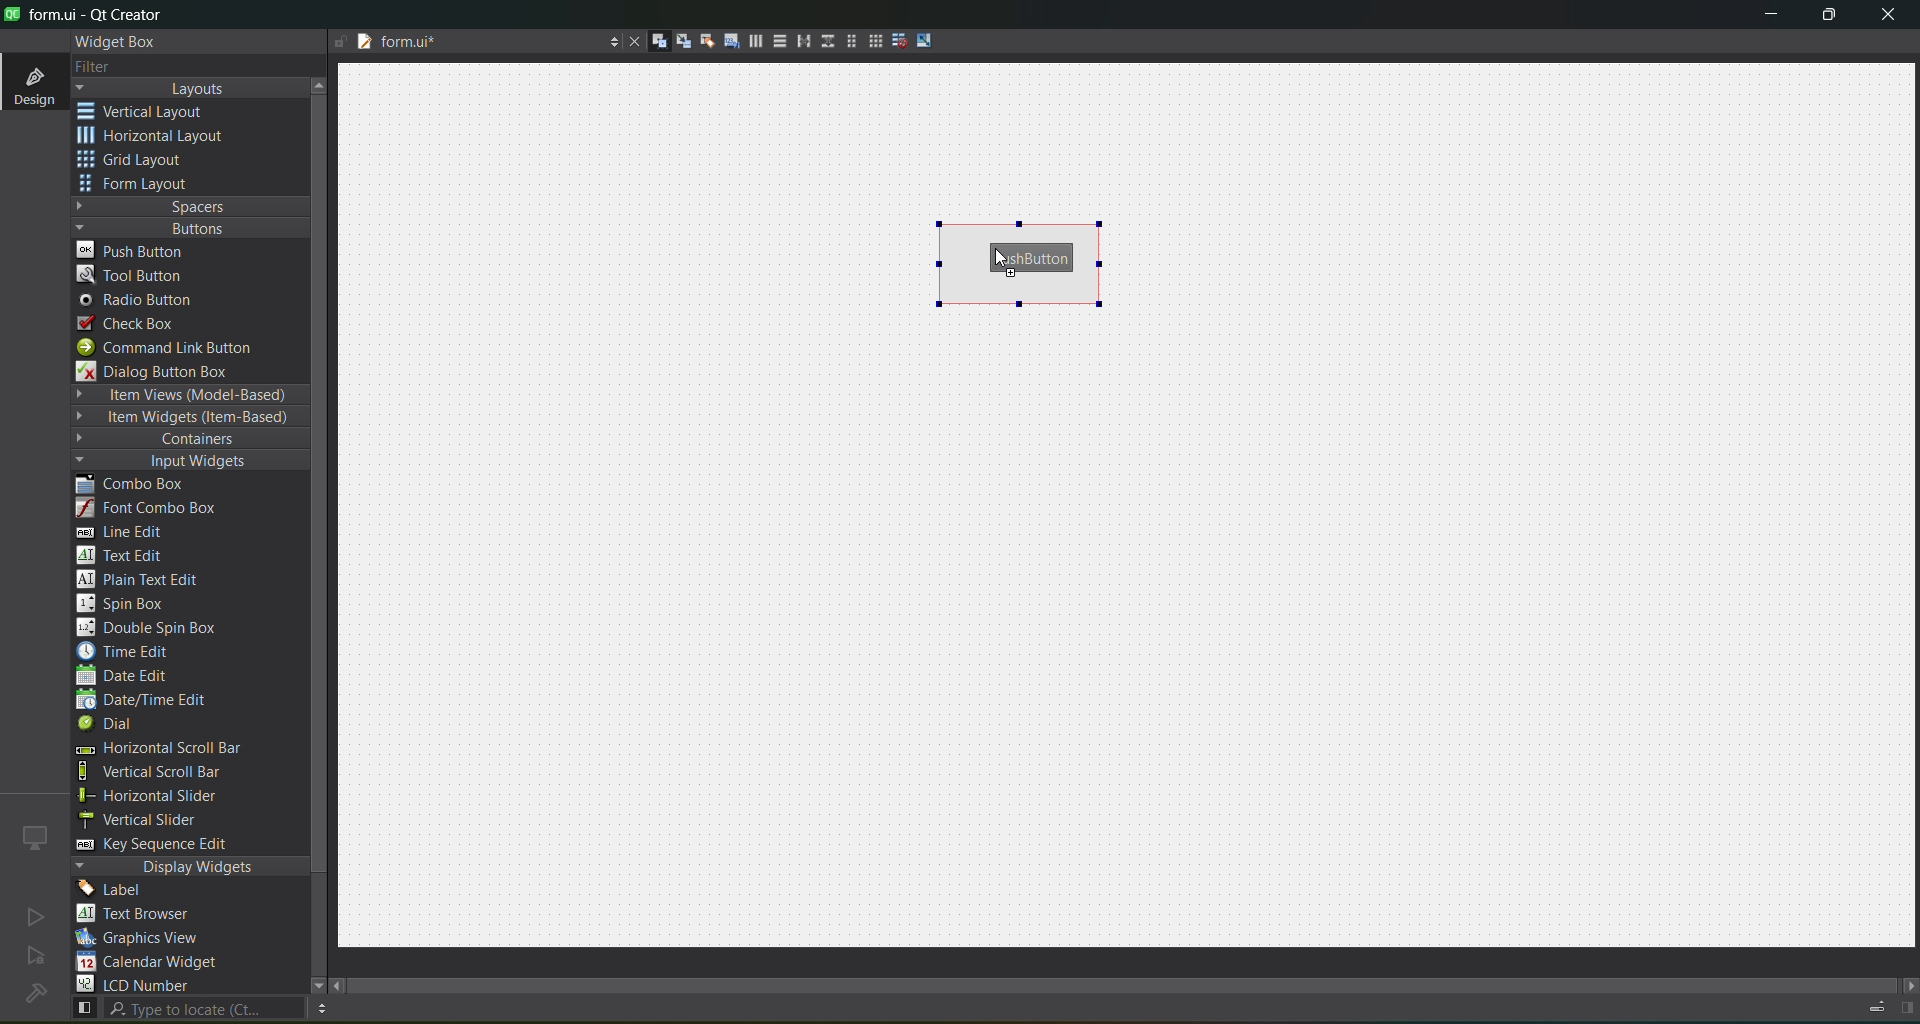  Describe the element at coordinates (308, 983) in the screenshot. I see `move down` at that location.